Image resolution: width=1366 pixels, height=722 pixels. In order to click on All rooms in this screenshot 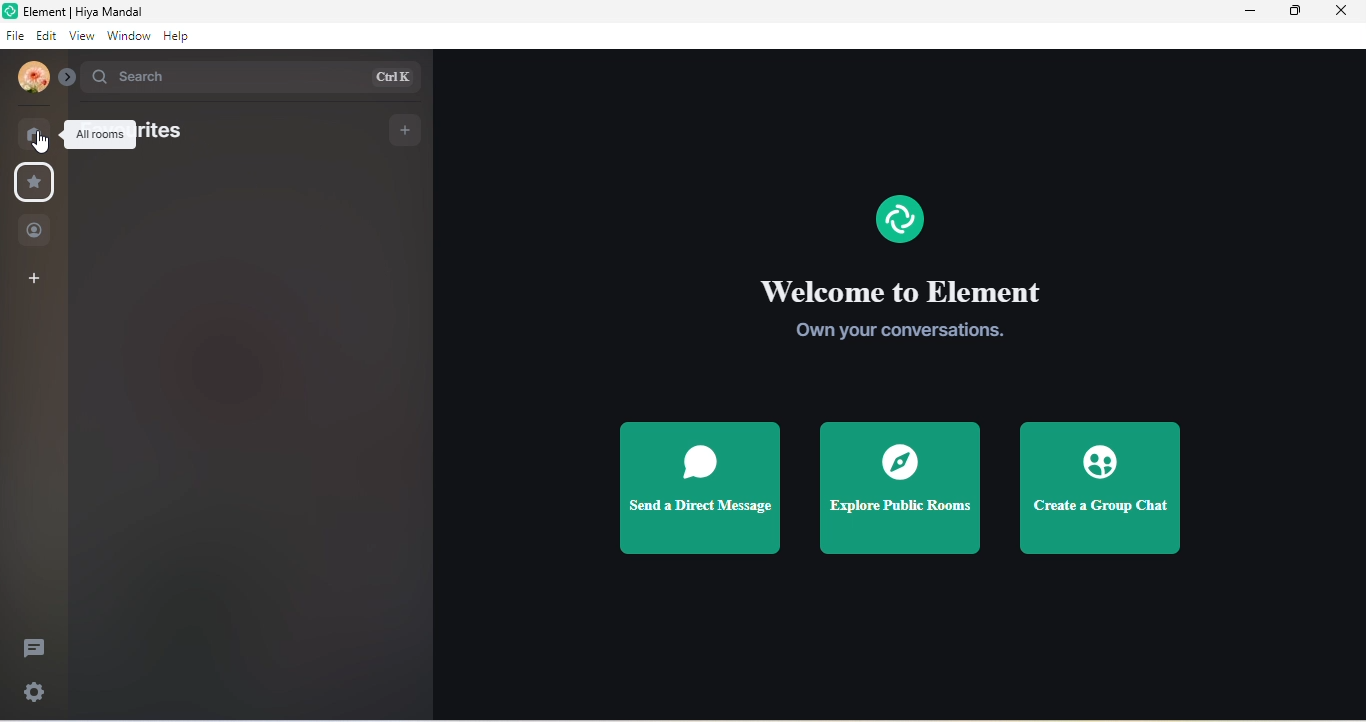, I will do `click(33, 135)`.